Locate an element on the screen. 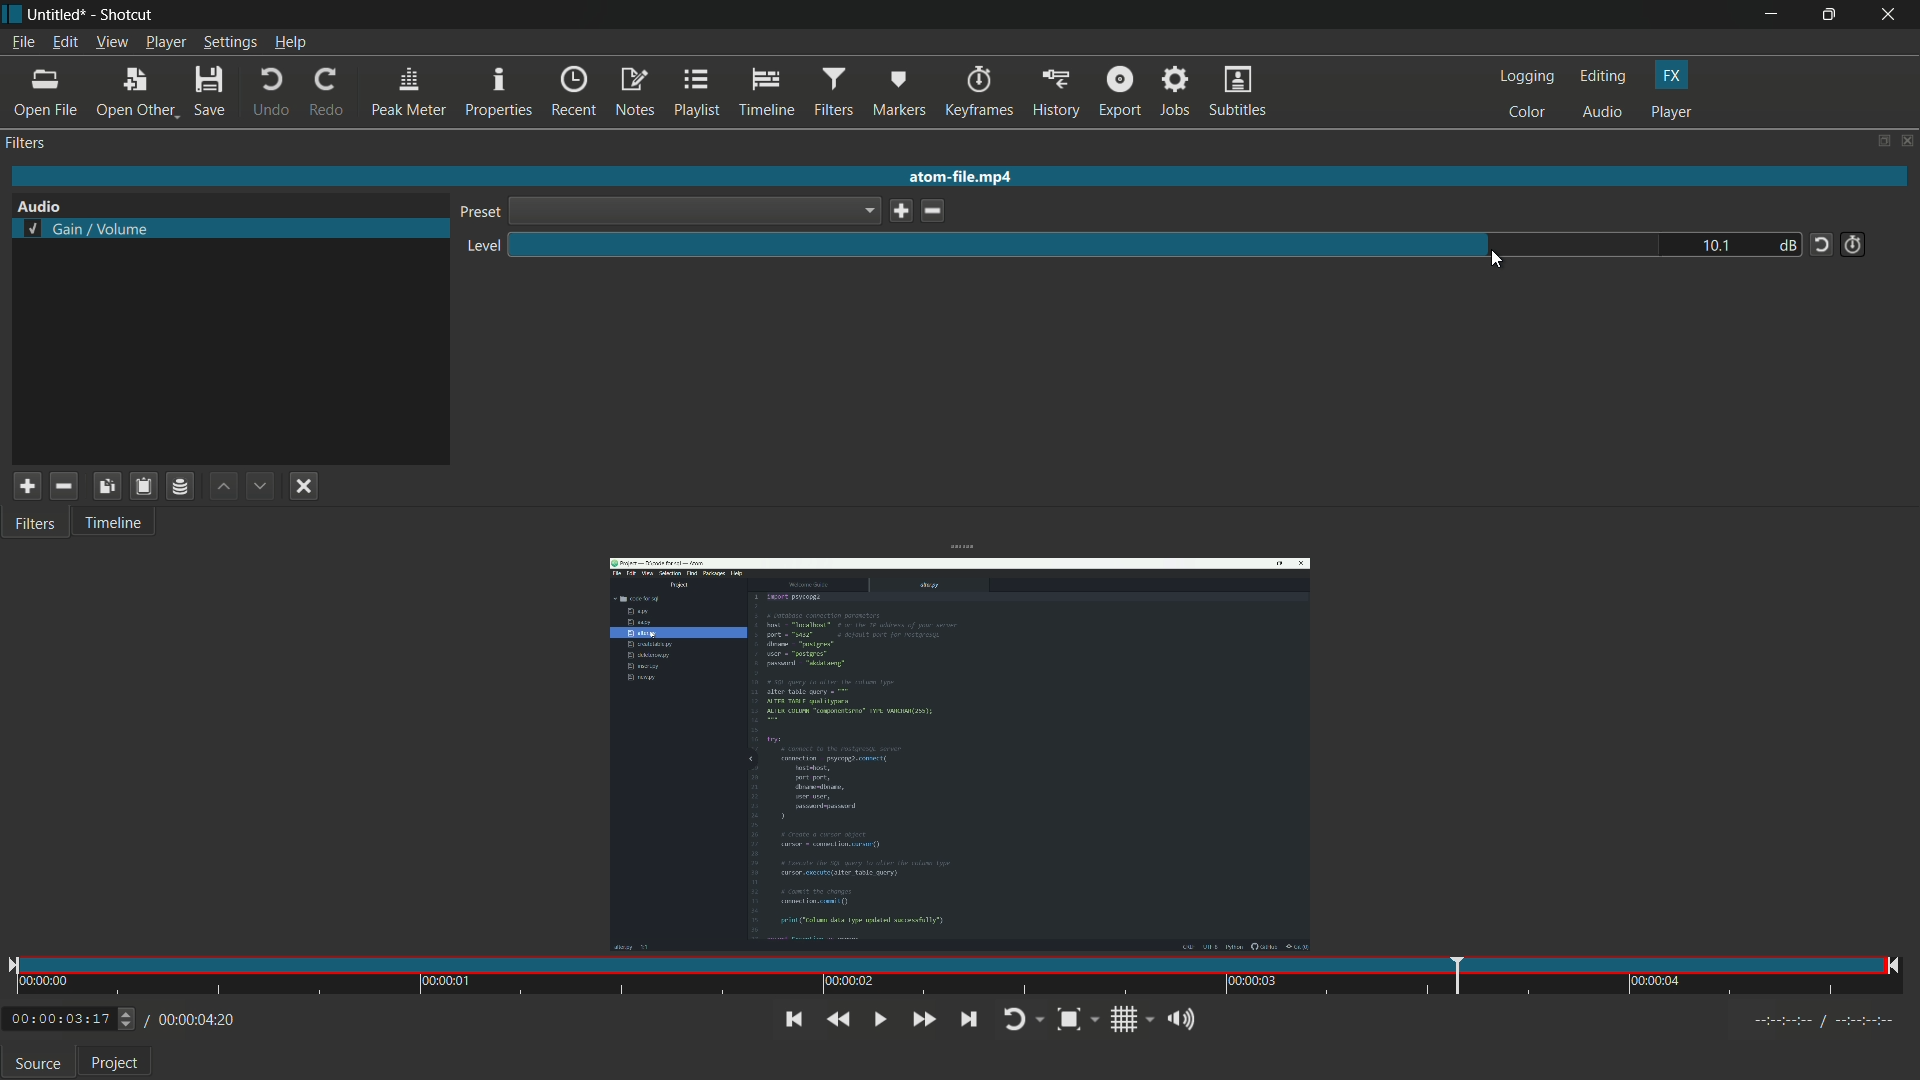  /00:00:04:20(total time) is located at coordinates (193, 1017).